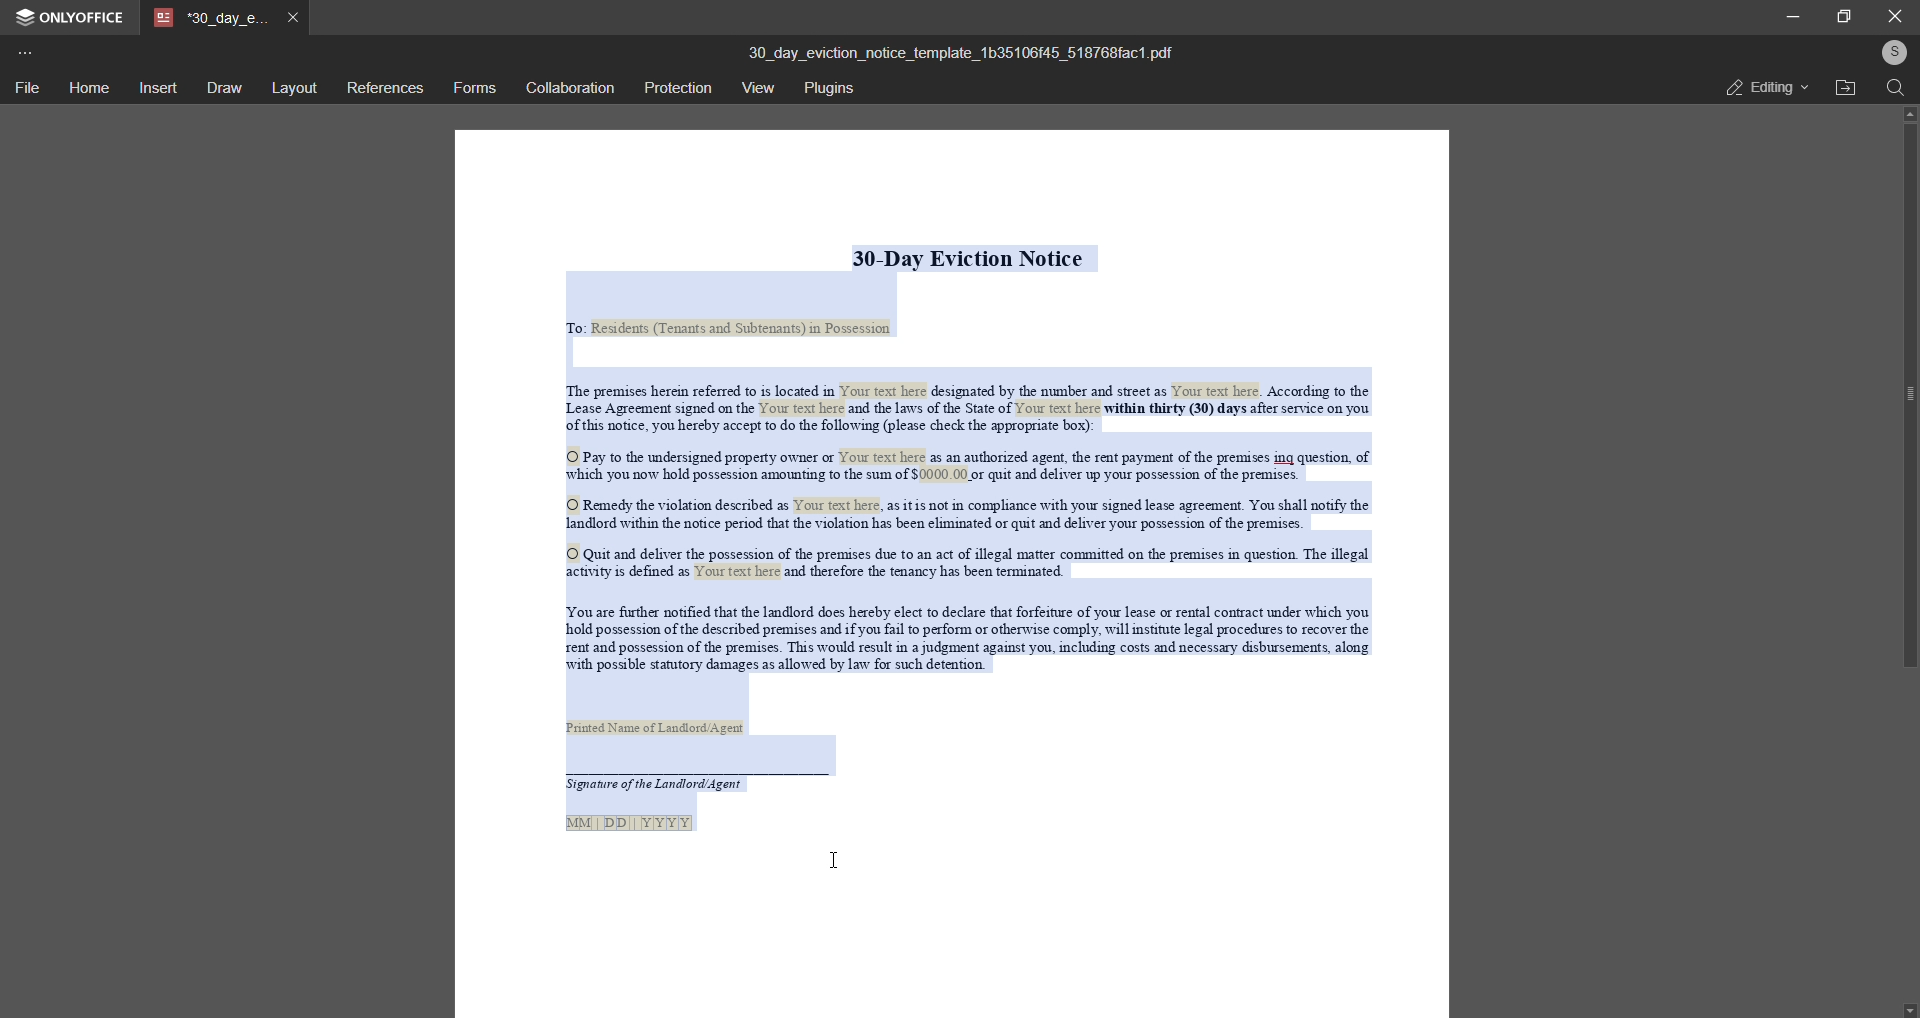 The height and width of the screenshot is (1018, 1920). Describe the element at coordinates (1904, 398) in the screenshot. I see `scroll bar` at that location.